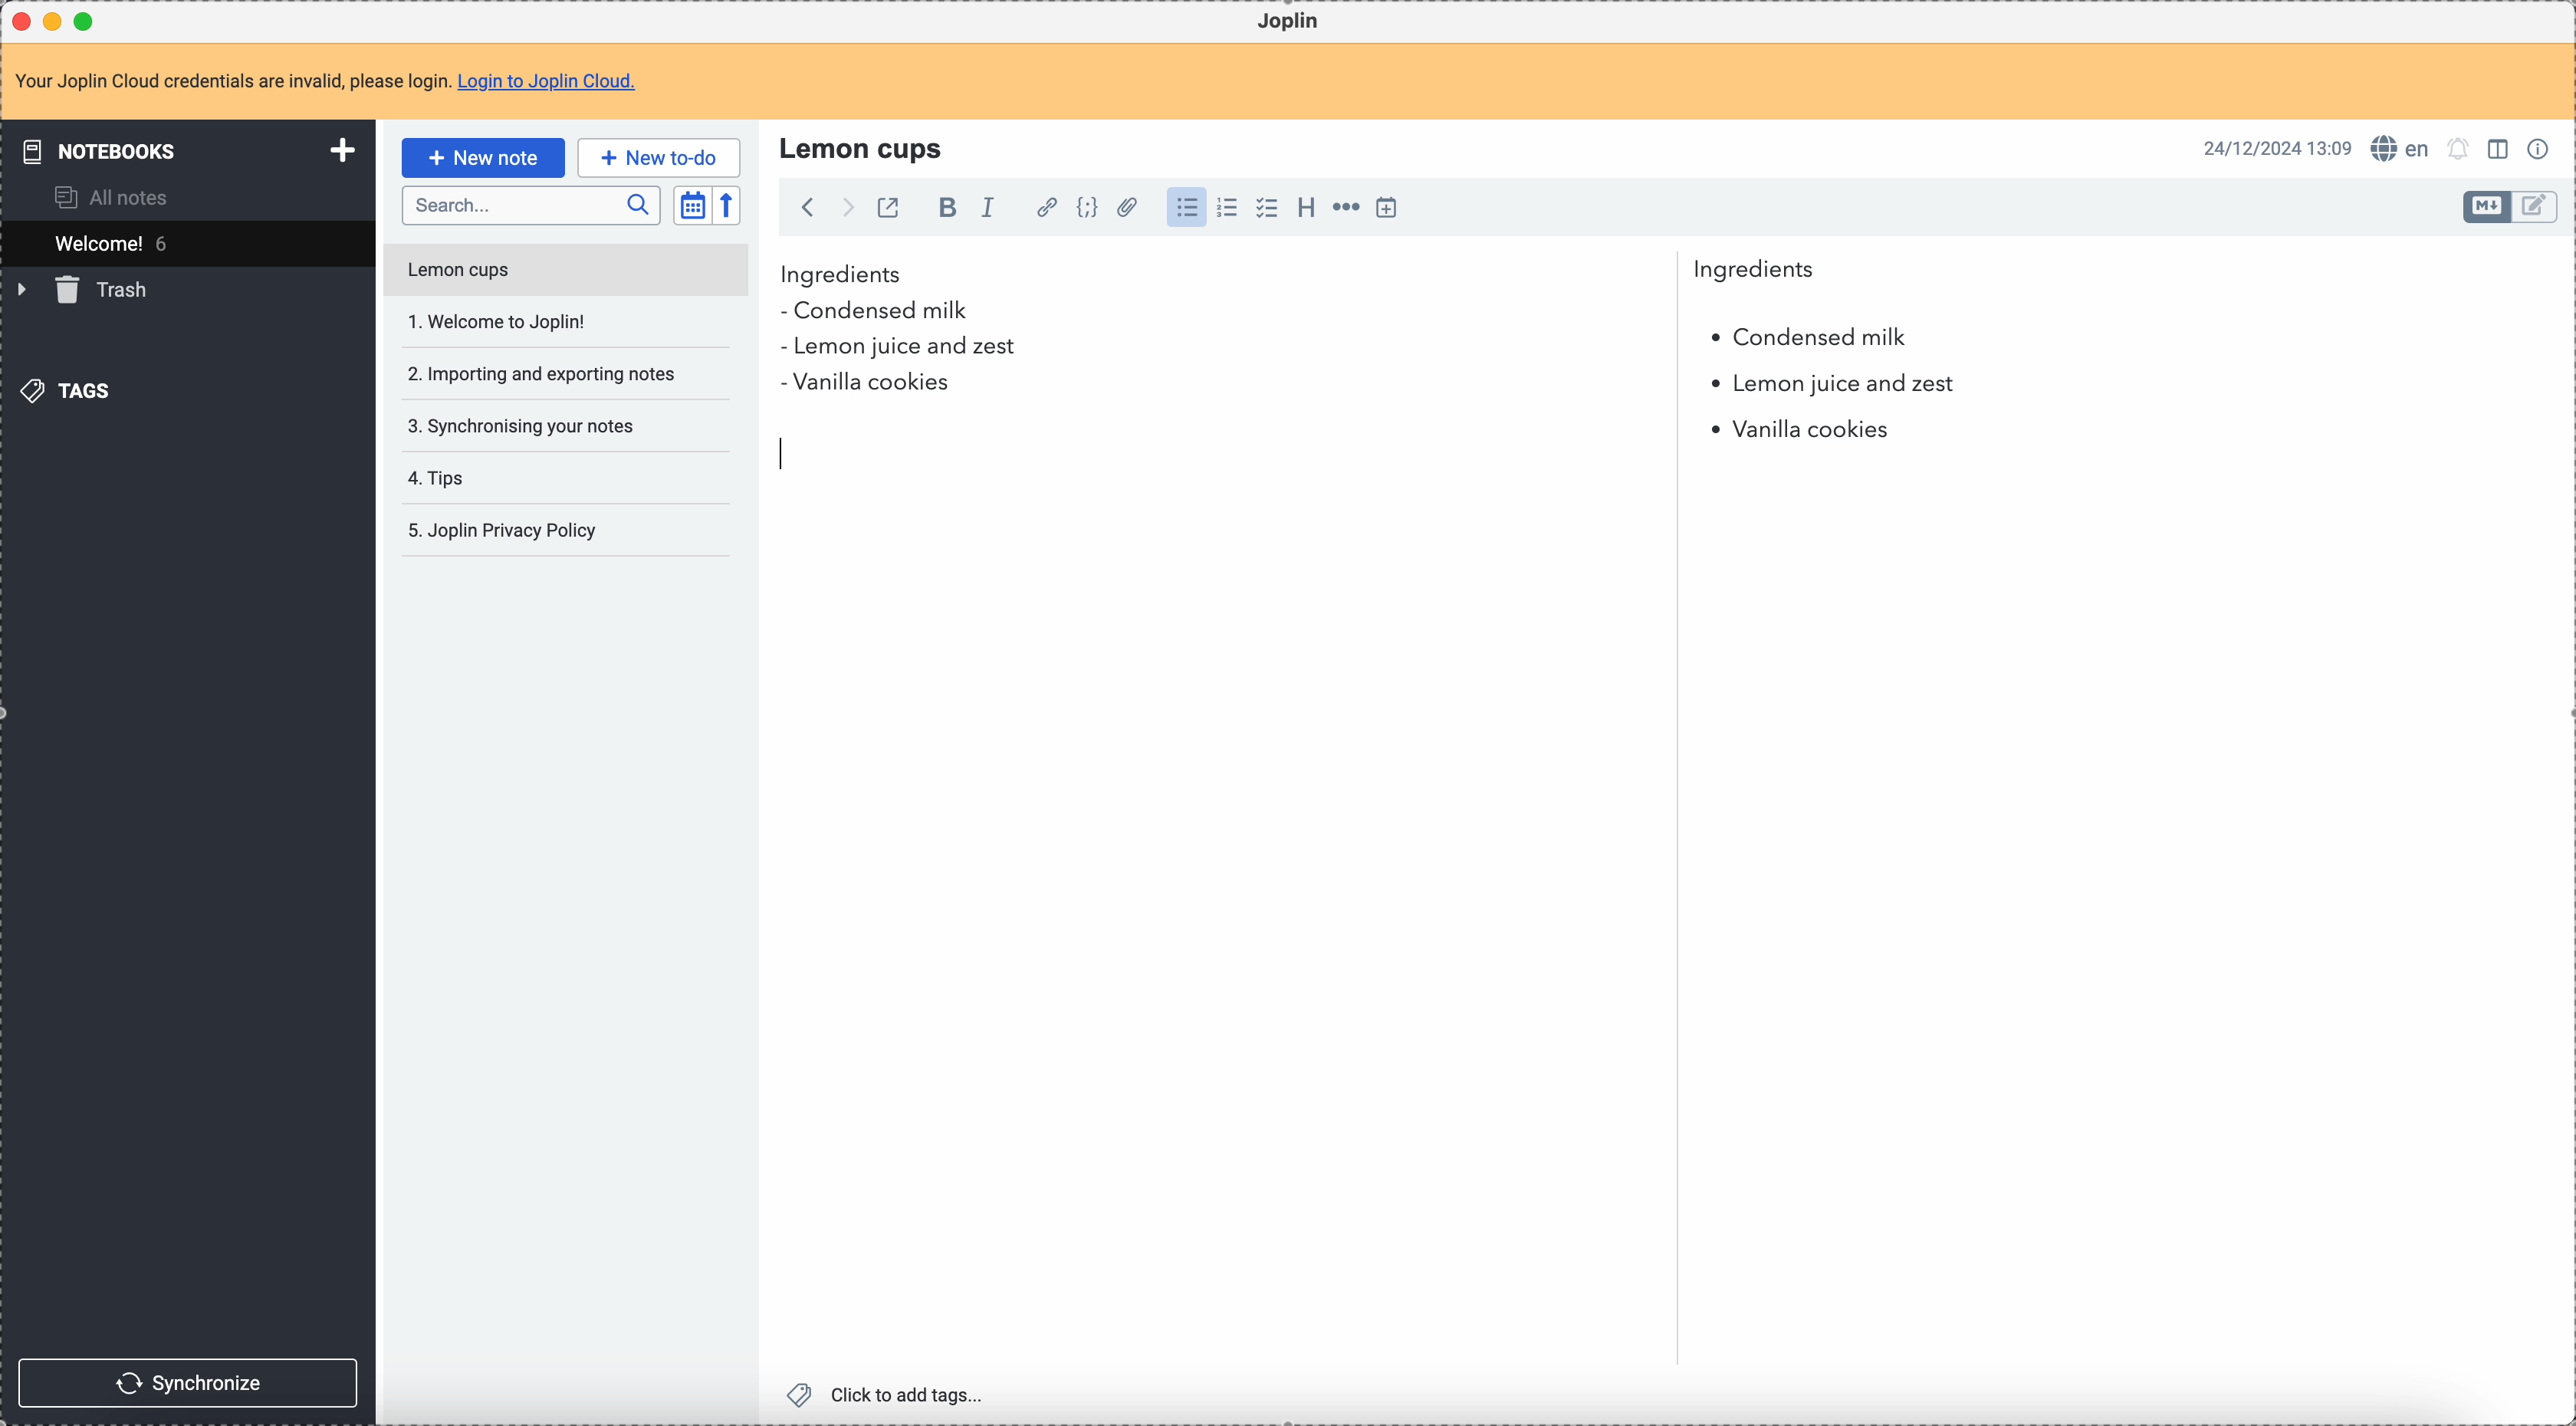  I want to click on importing and exporting your notes, so click(544, 374).